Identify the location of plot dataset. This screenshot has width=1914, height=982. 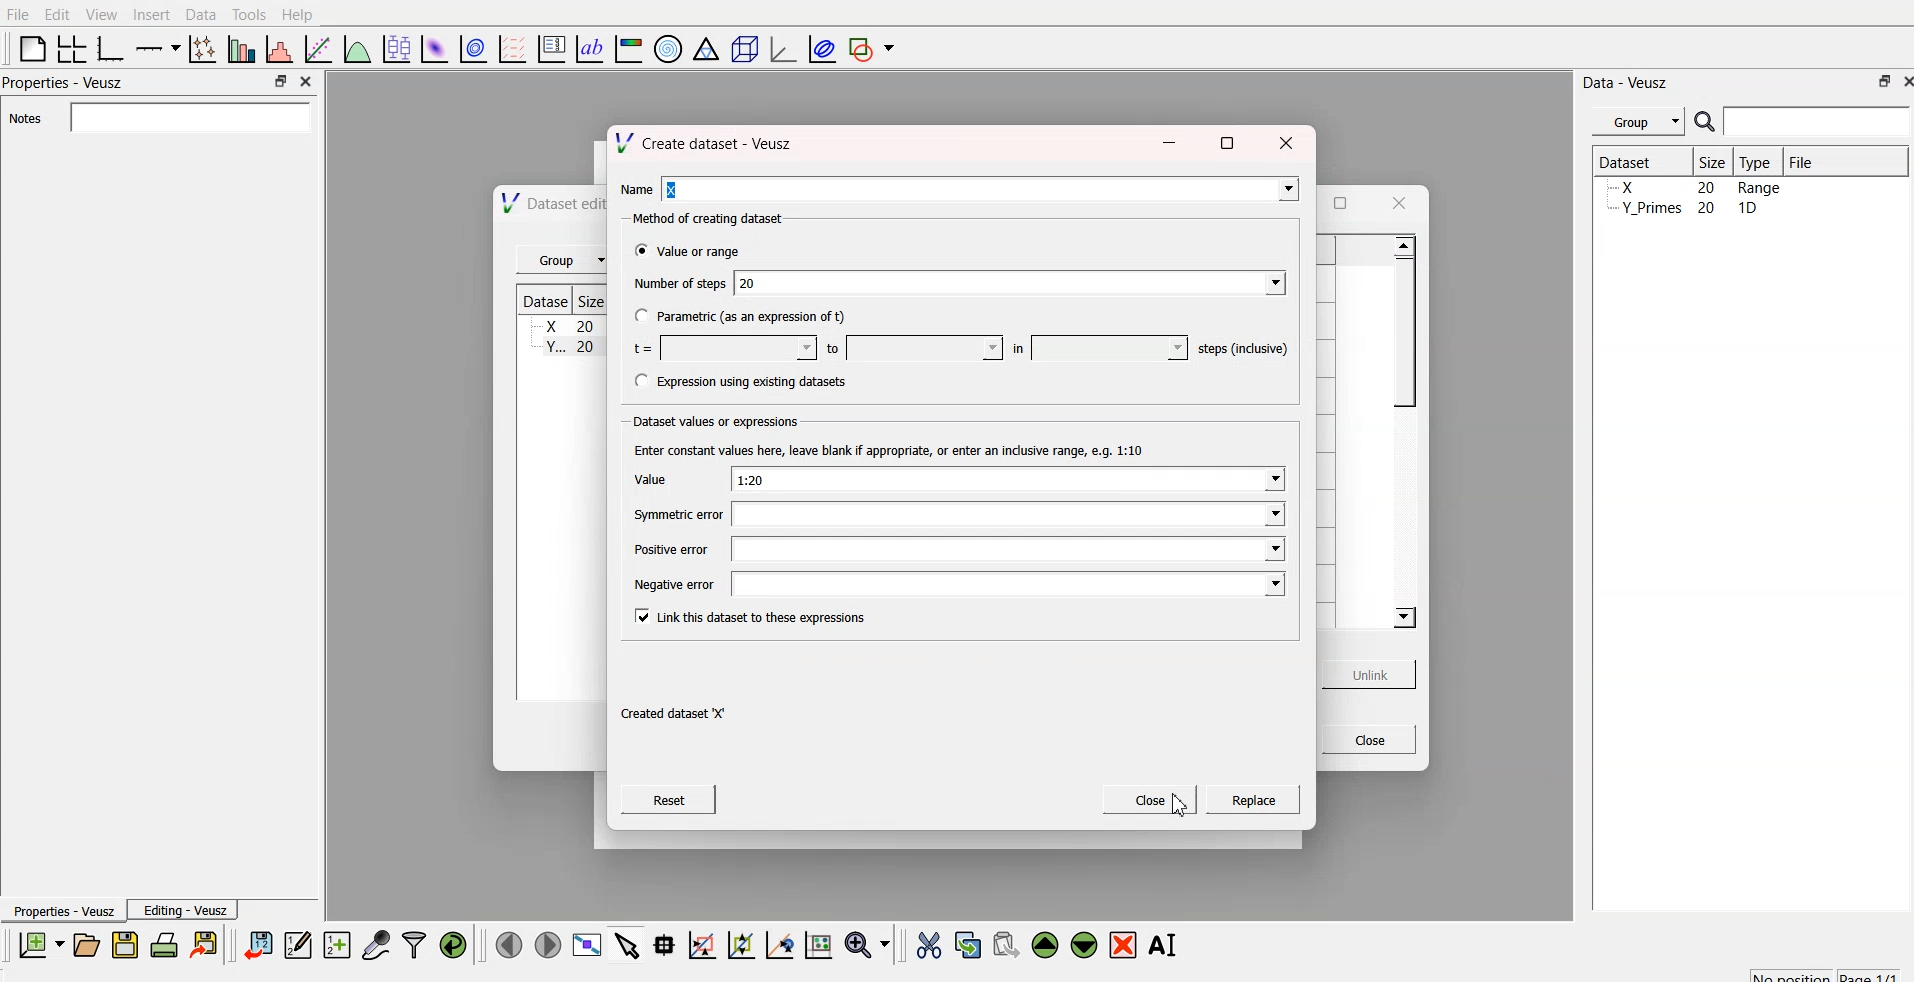
(435, 48).